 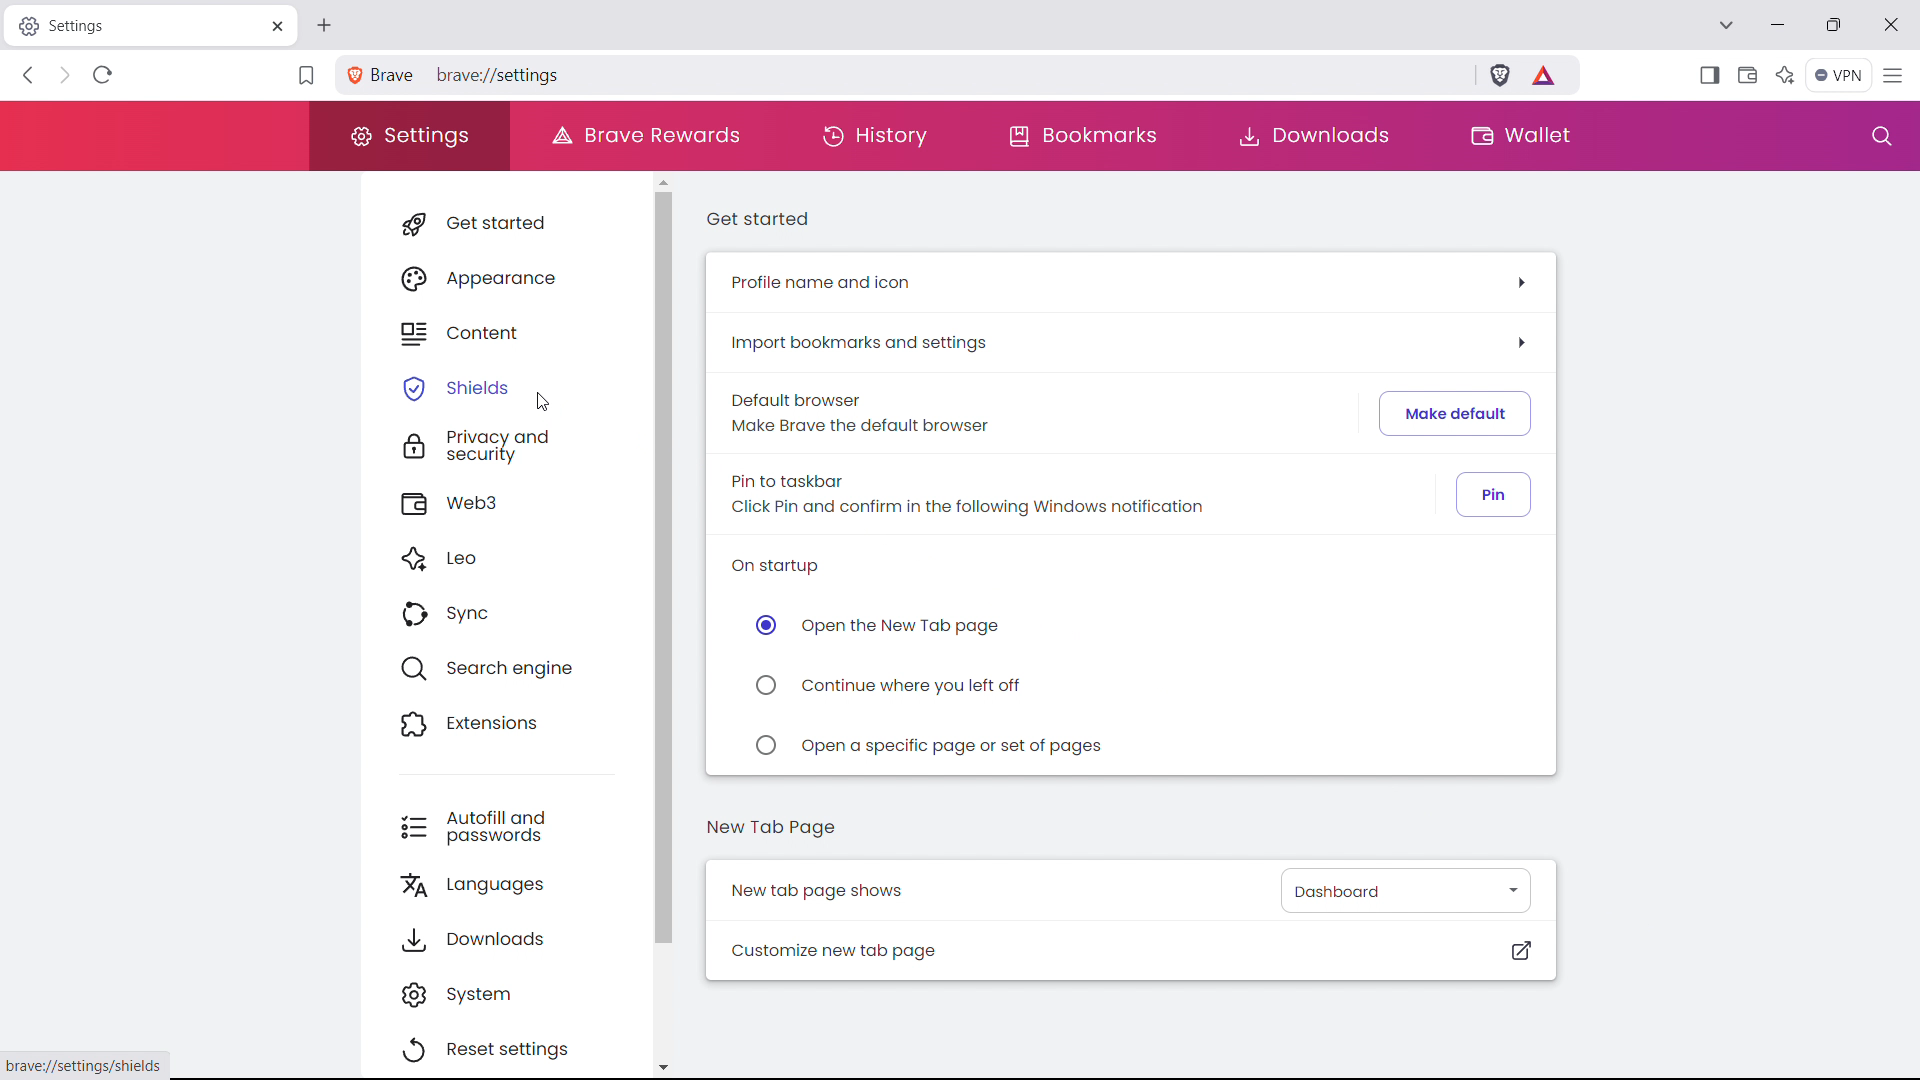 I want to click on profile name and icon, so click(x=1128, y=282).